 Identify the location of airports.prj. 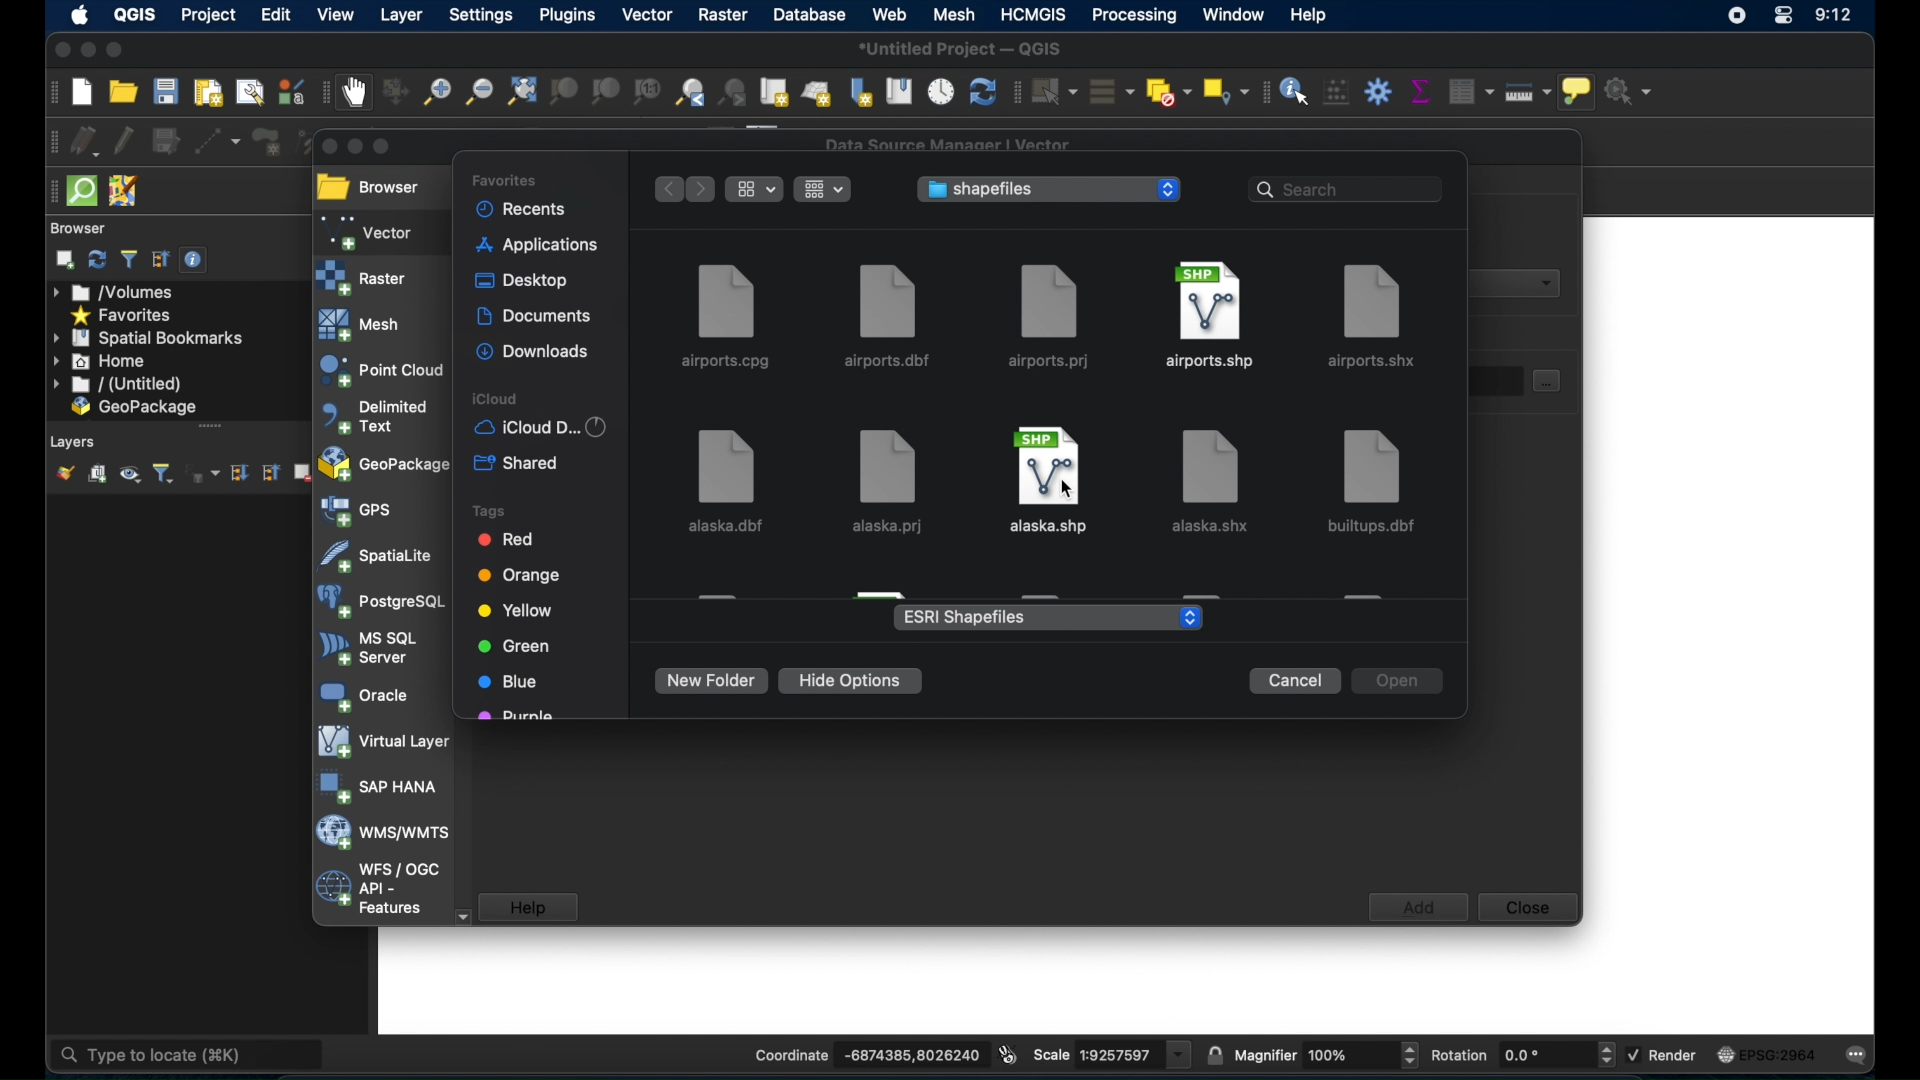
(1050, 317).